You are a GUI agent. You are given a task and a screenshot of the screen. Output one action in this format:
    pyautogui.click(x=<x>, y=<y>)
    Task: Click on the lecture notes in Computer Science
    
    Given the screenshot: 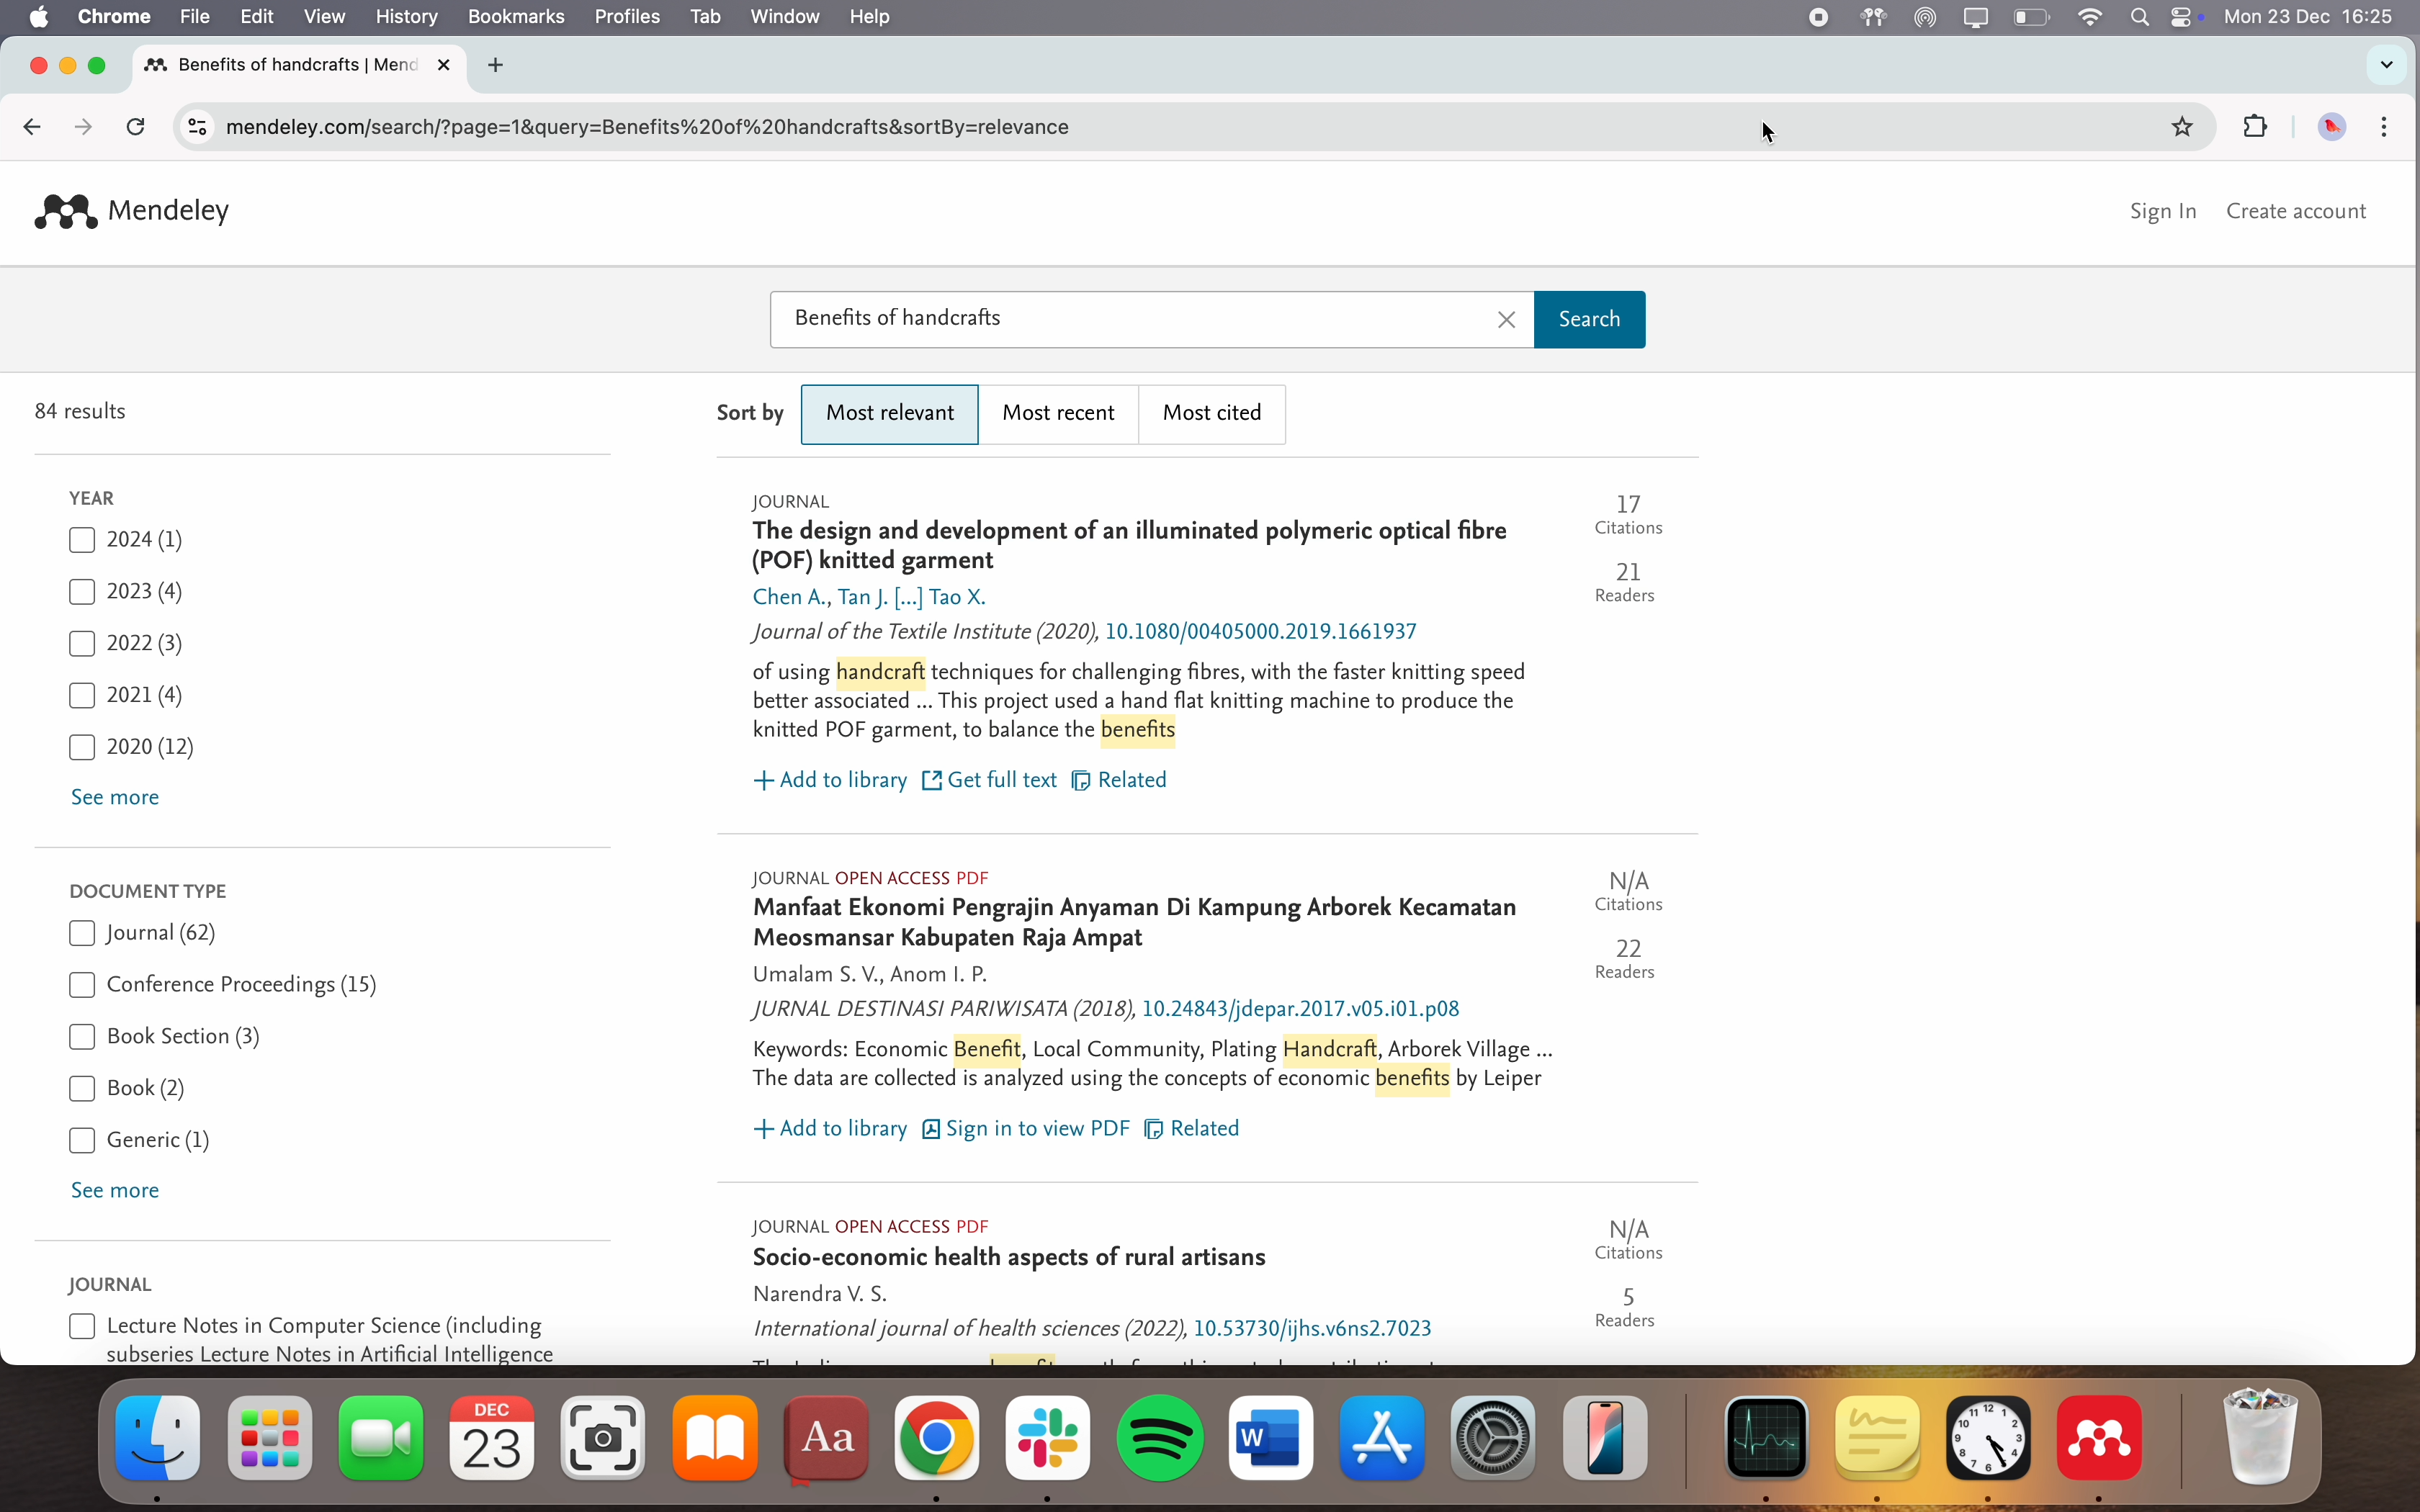 What is the action you would take?
    pyautogui.click(x=315, y=1337)
    